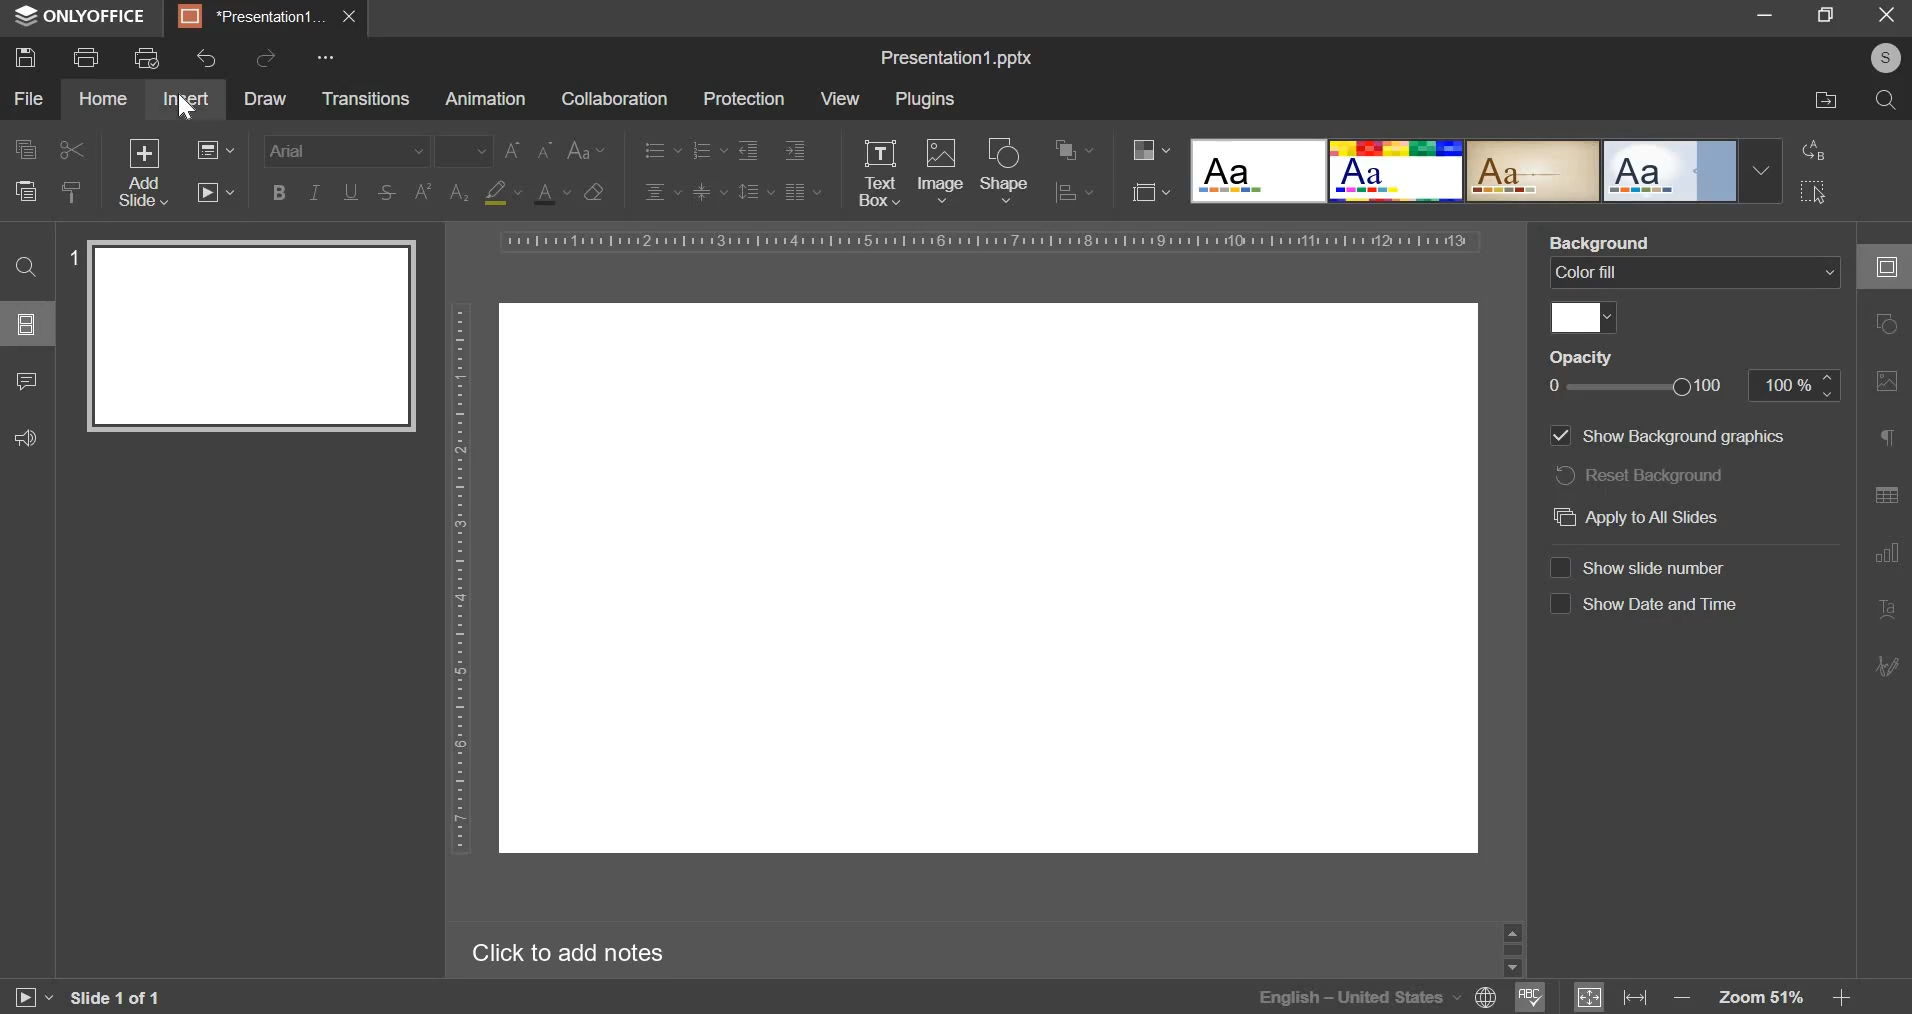 This screenshot has height=1014, width=1912. What do you see at coordinates (575, 951) in the screenshot?
I see `click to add notes` at bounding box center [575, 951].